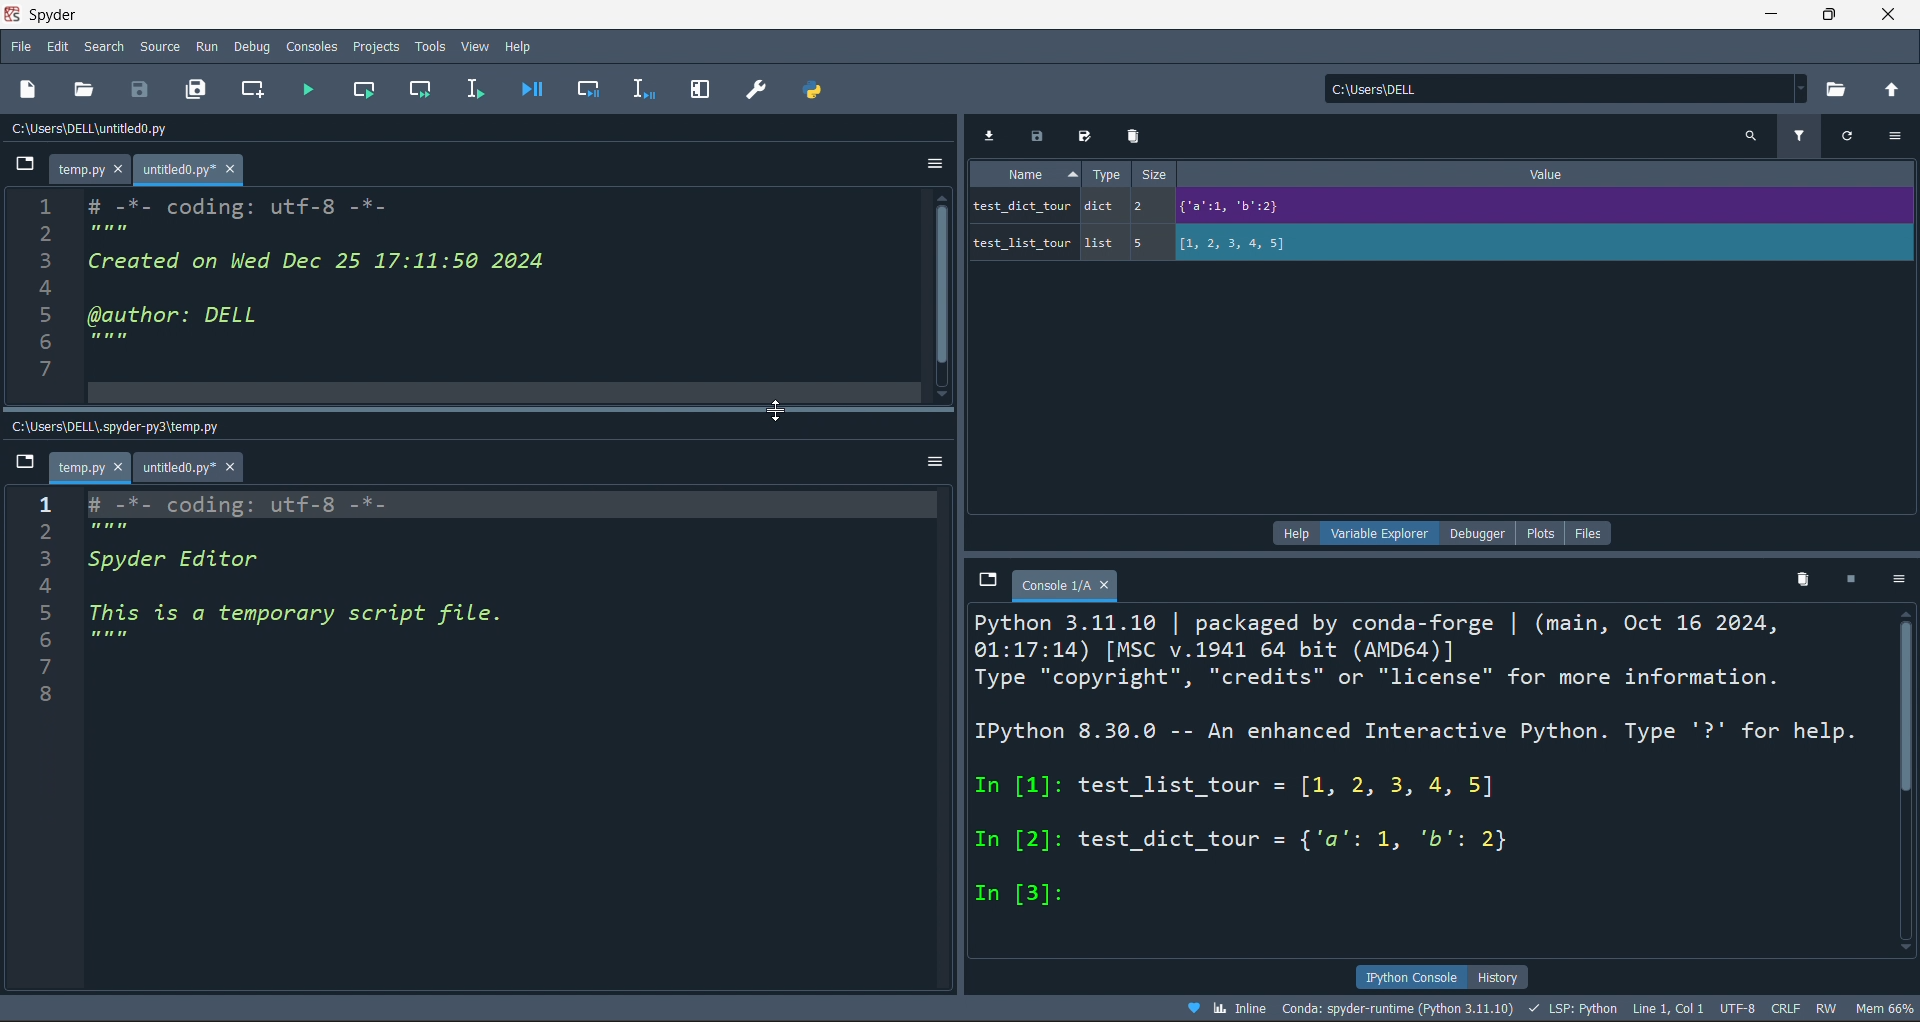  Describe the element at coordinates (520, 46) in the screenshot. I see `help` at that location.